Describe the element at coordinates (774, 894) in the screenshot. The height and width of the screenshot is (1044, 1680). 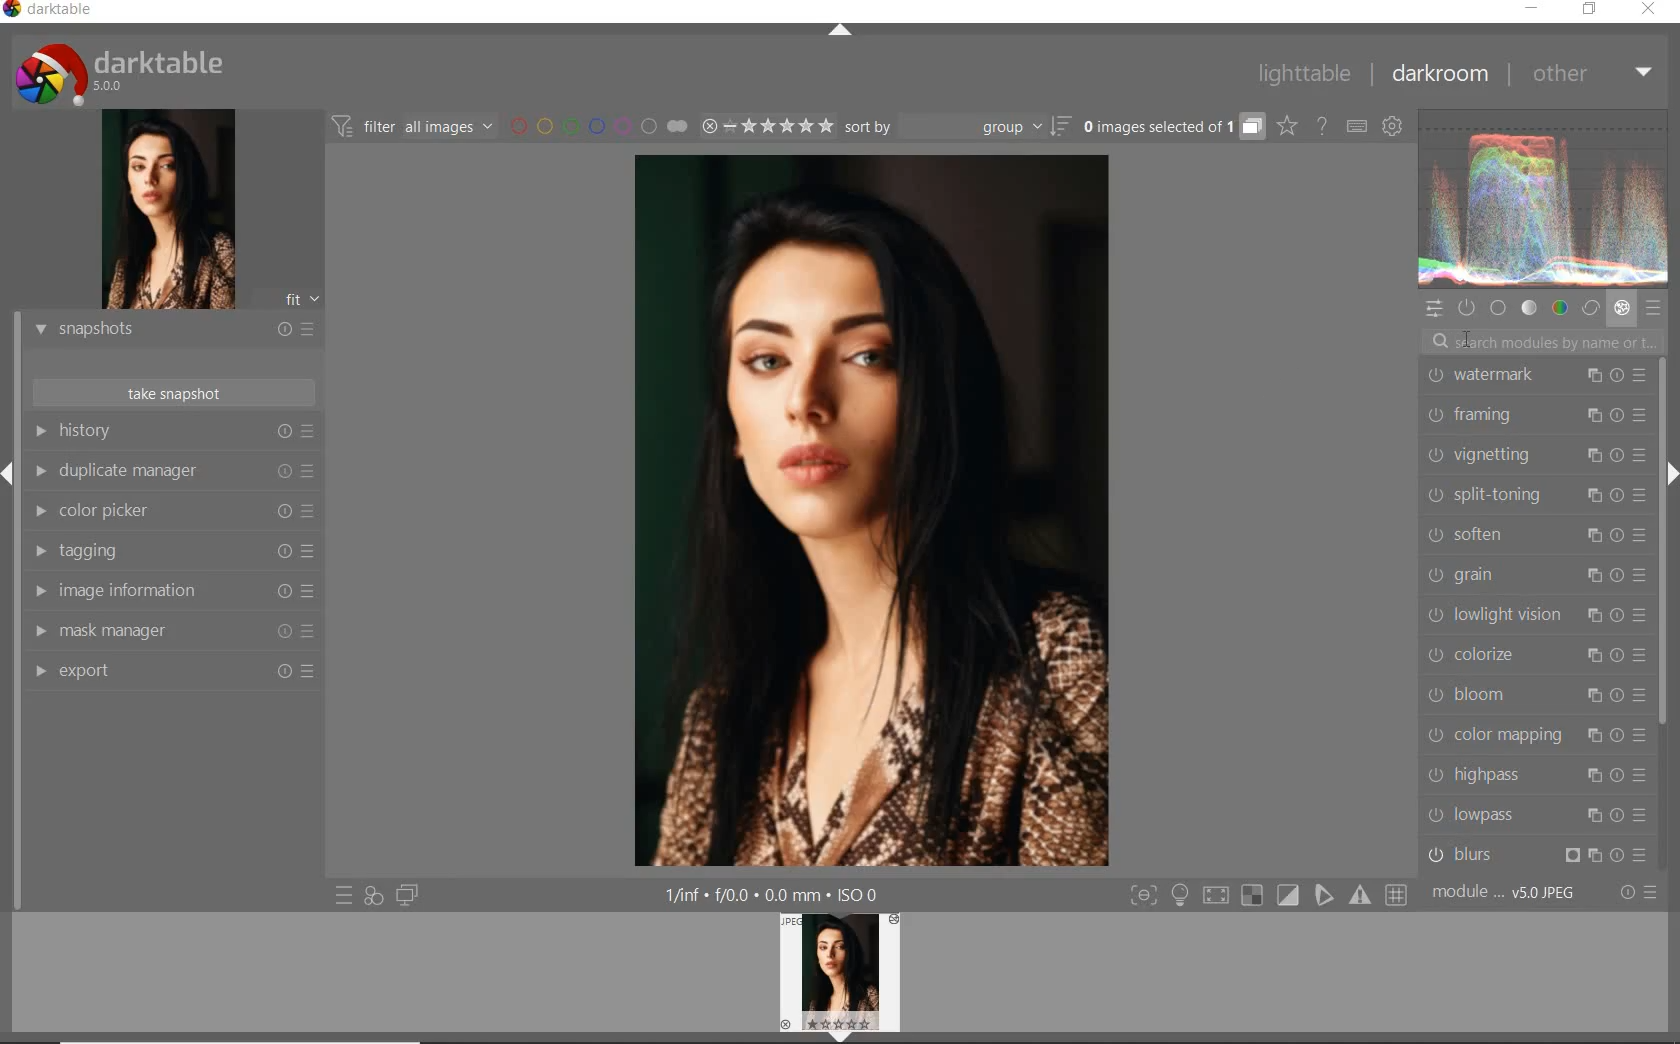
I see `1/inf*f/0.0 mm*ISO 0` at that location.